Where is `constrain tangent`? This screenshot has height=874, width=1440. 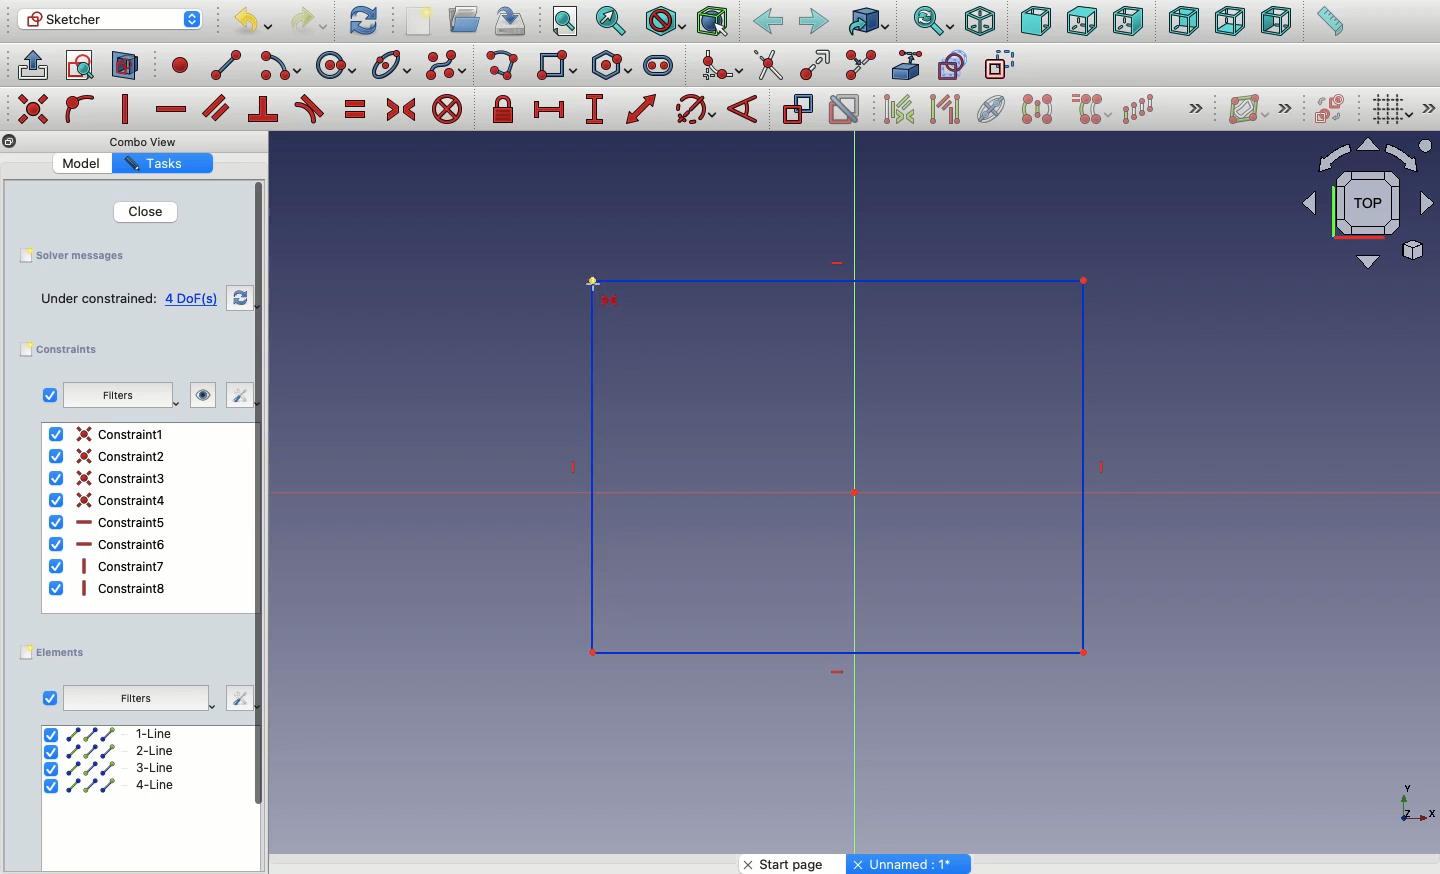
constrain tangent is located at coordinates (310, 109).